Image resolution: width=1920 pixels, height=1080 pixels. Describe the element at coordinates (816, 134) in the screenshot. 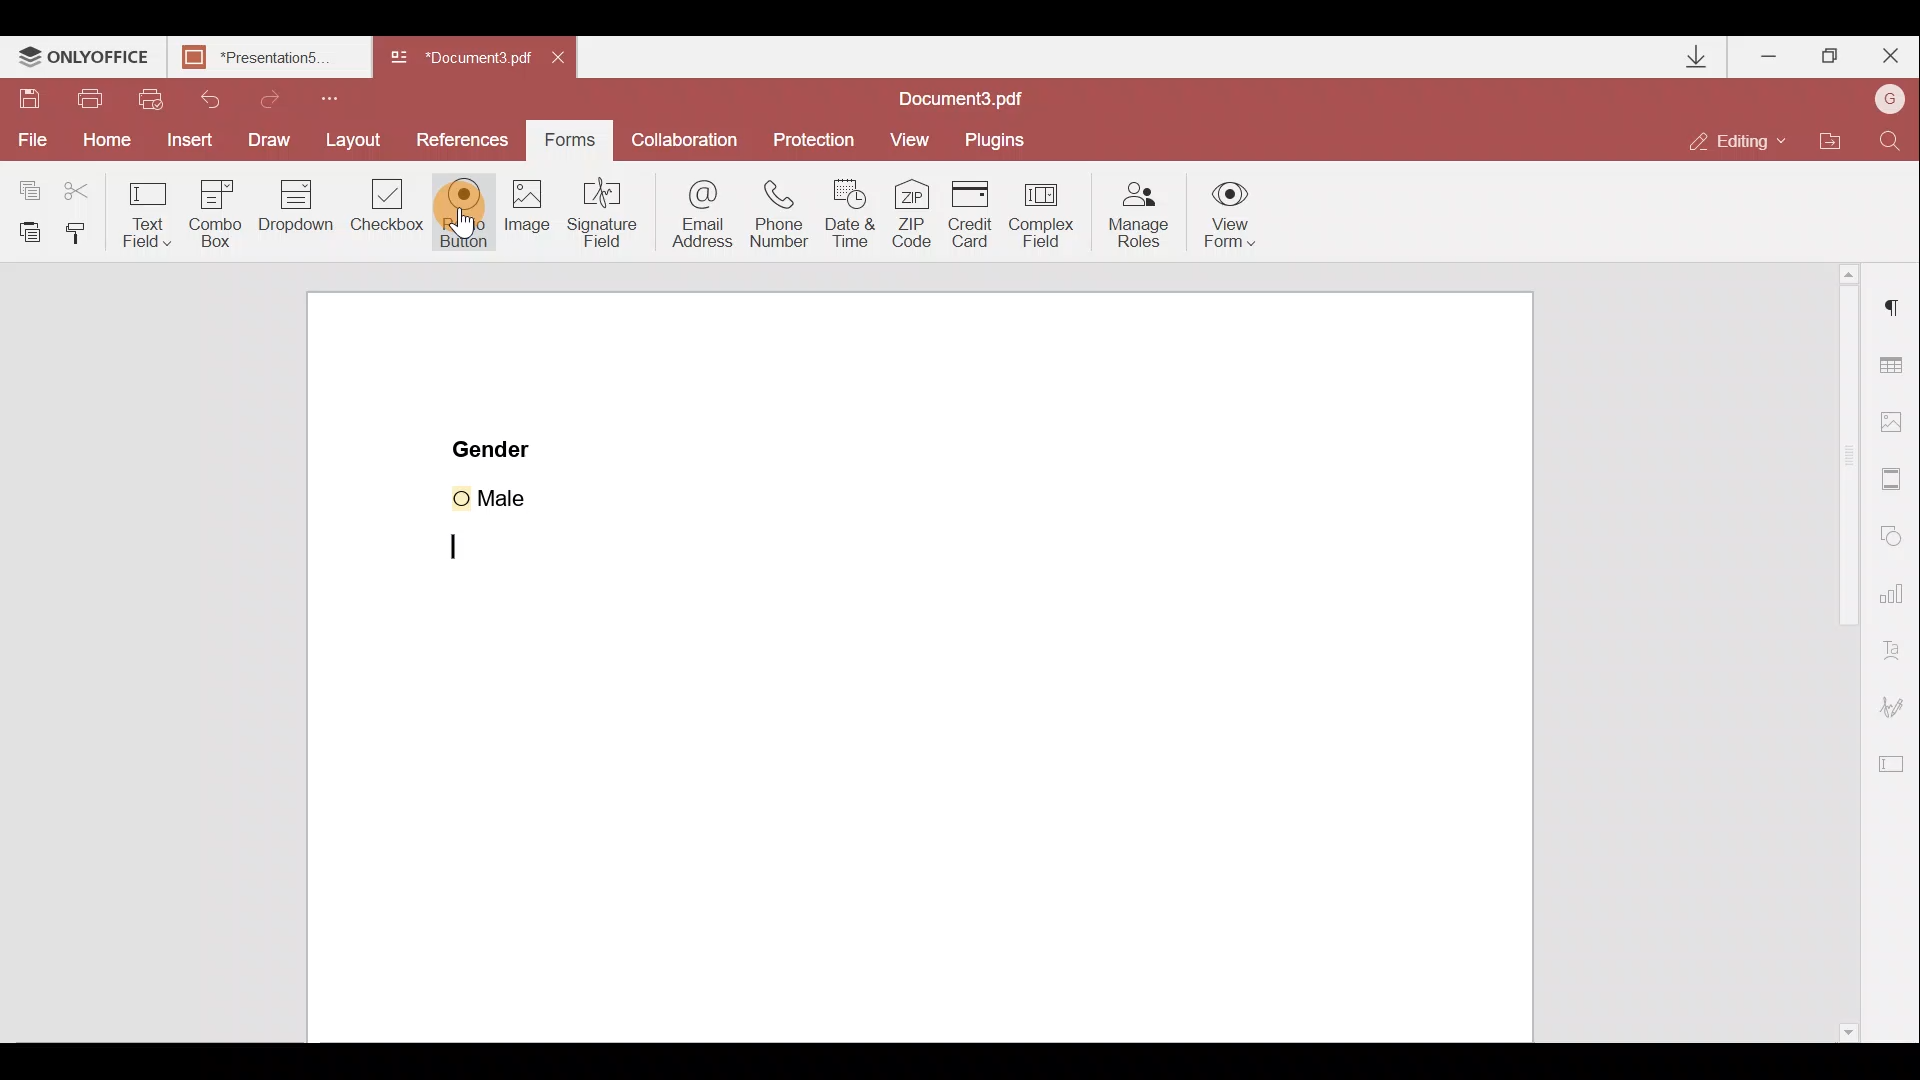

I see `Protection` at that location.